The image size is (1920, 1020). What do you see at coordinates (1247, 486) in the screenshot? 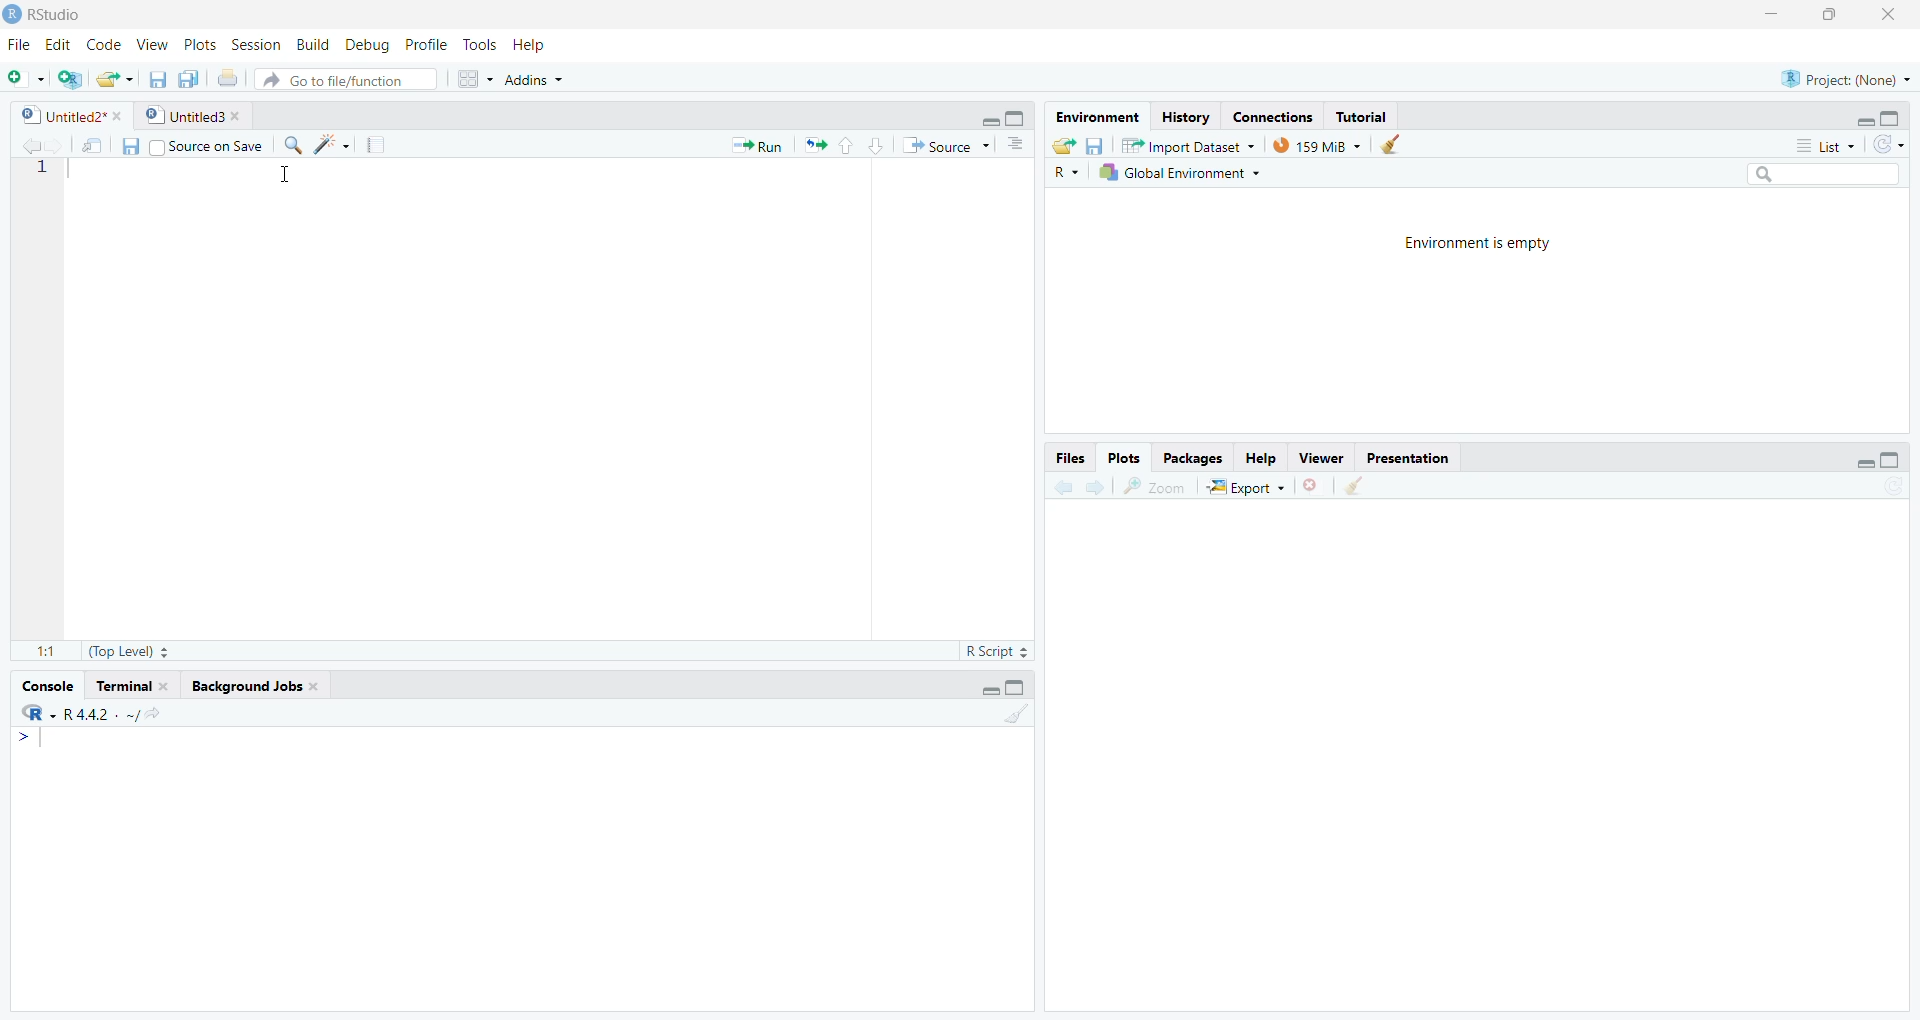
I see `Export` at bounding box center [1247, 486].